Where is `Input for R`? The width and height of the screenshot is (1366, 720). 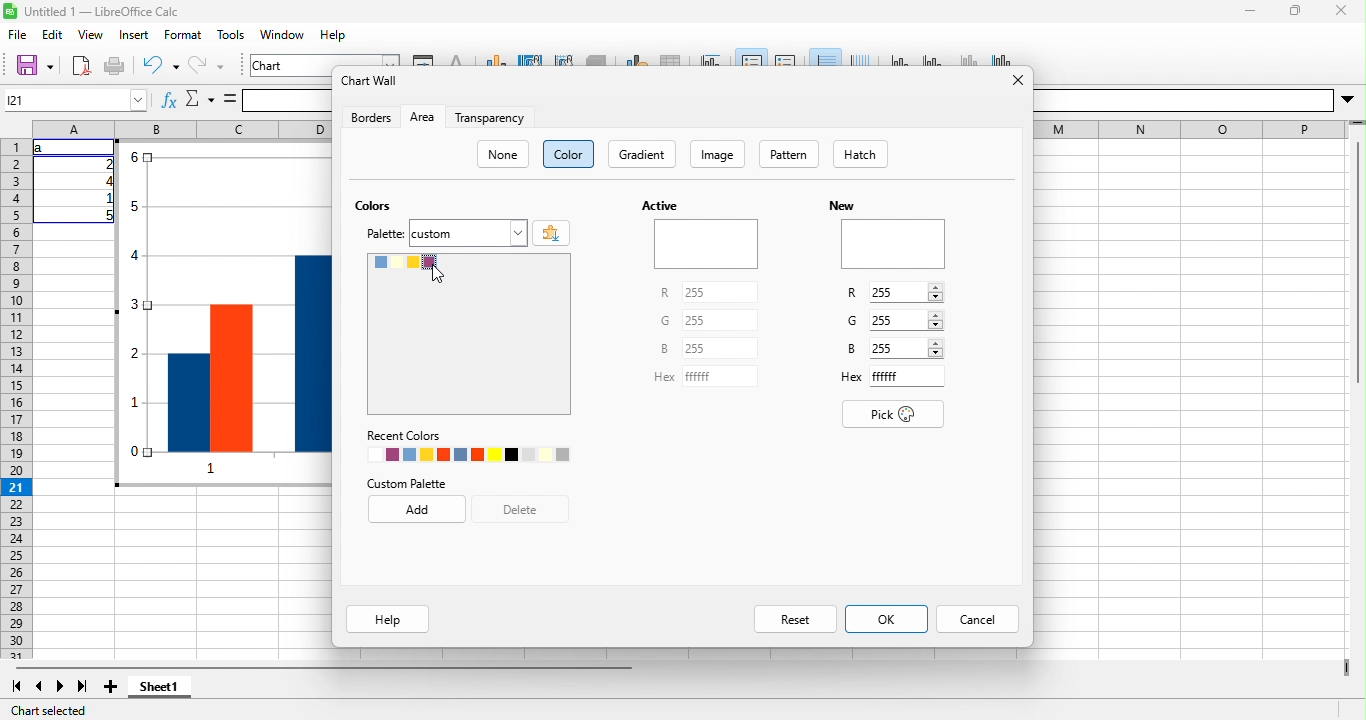
Input for R is located at coordinates (720, 292).